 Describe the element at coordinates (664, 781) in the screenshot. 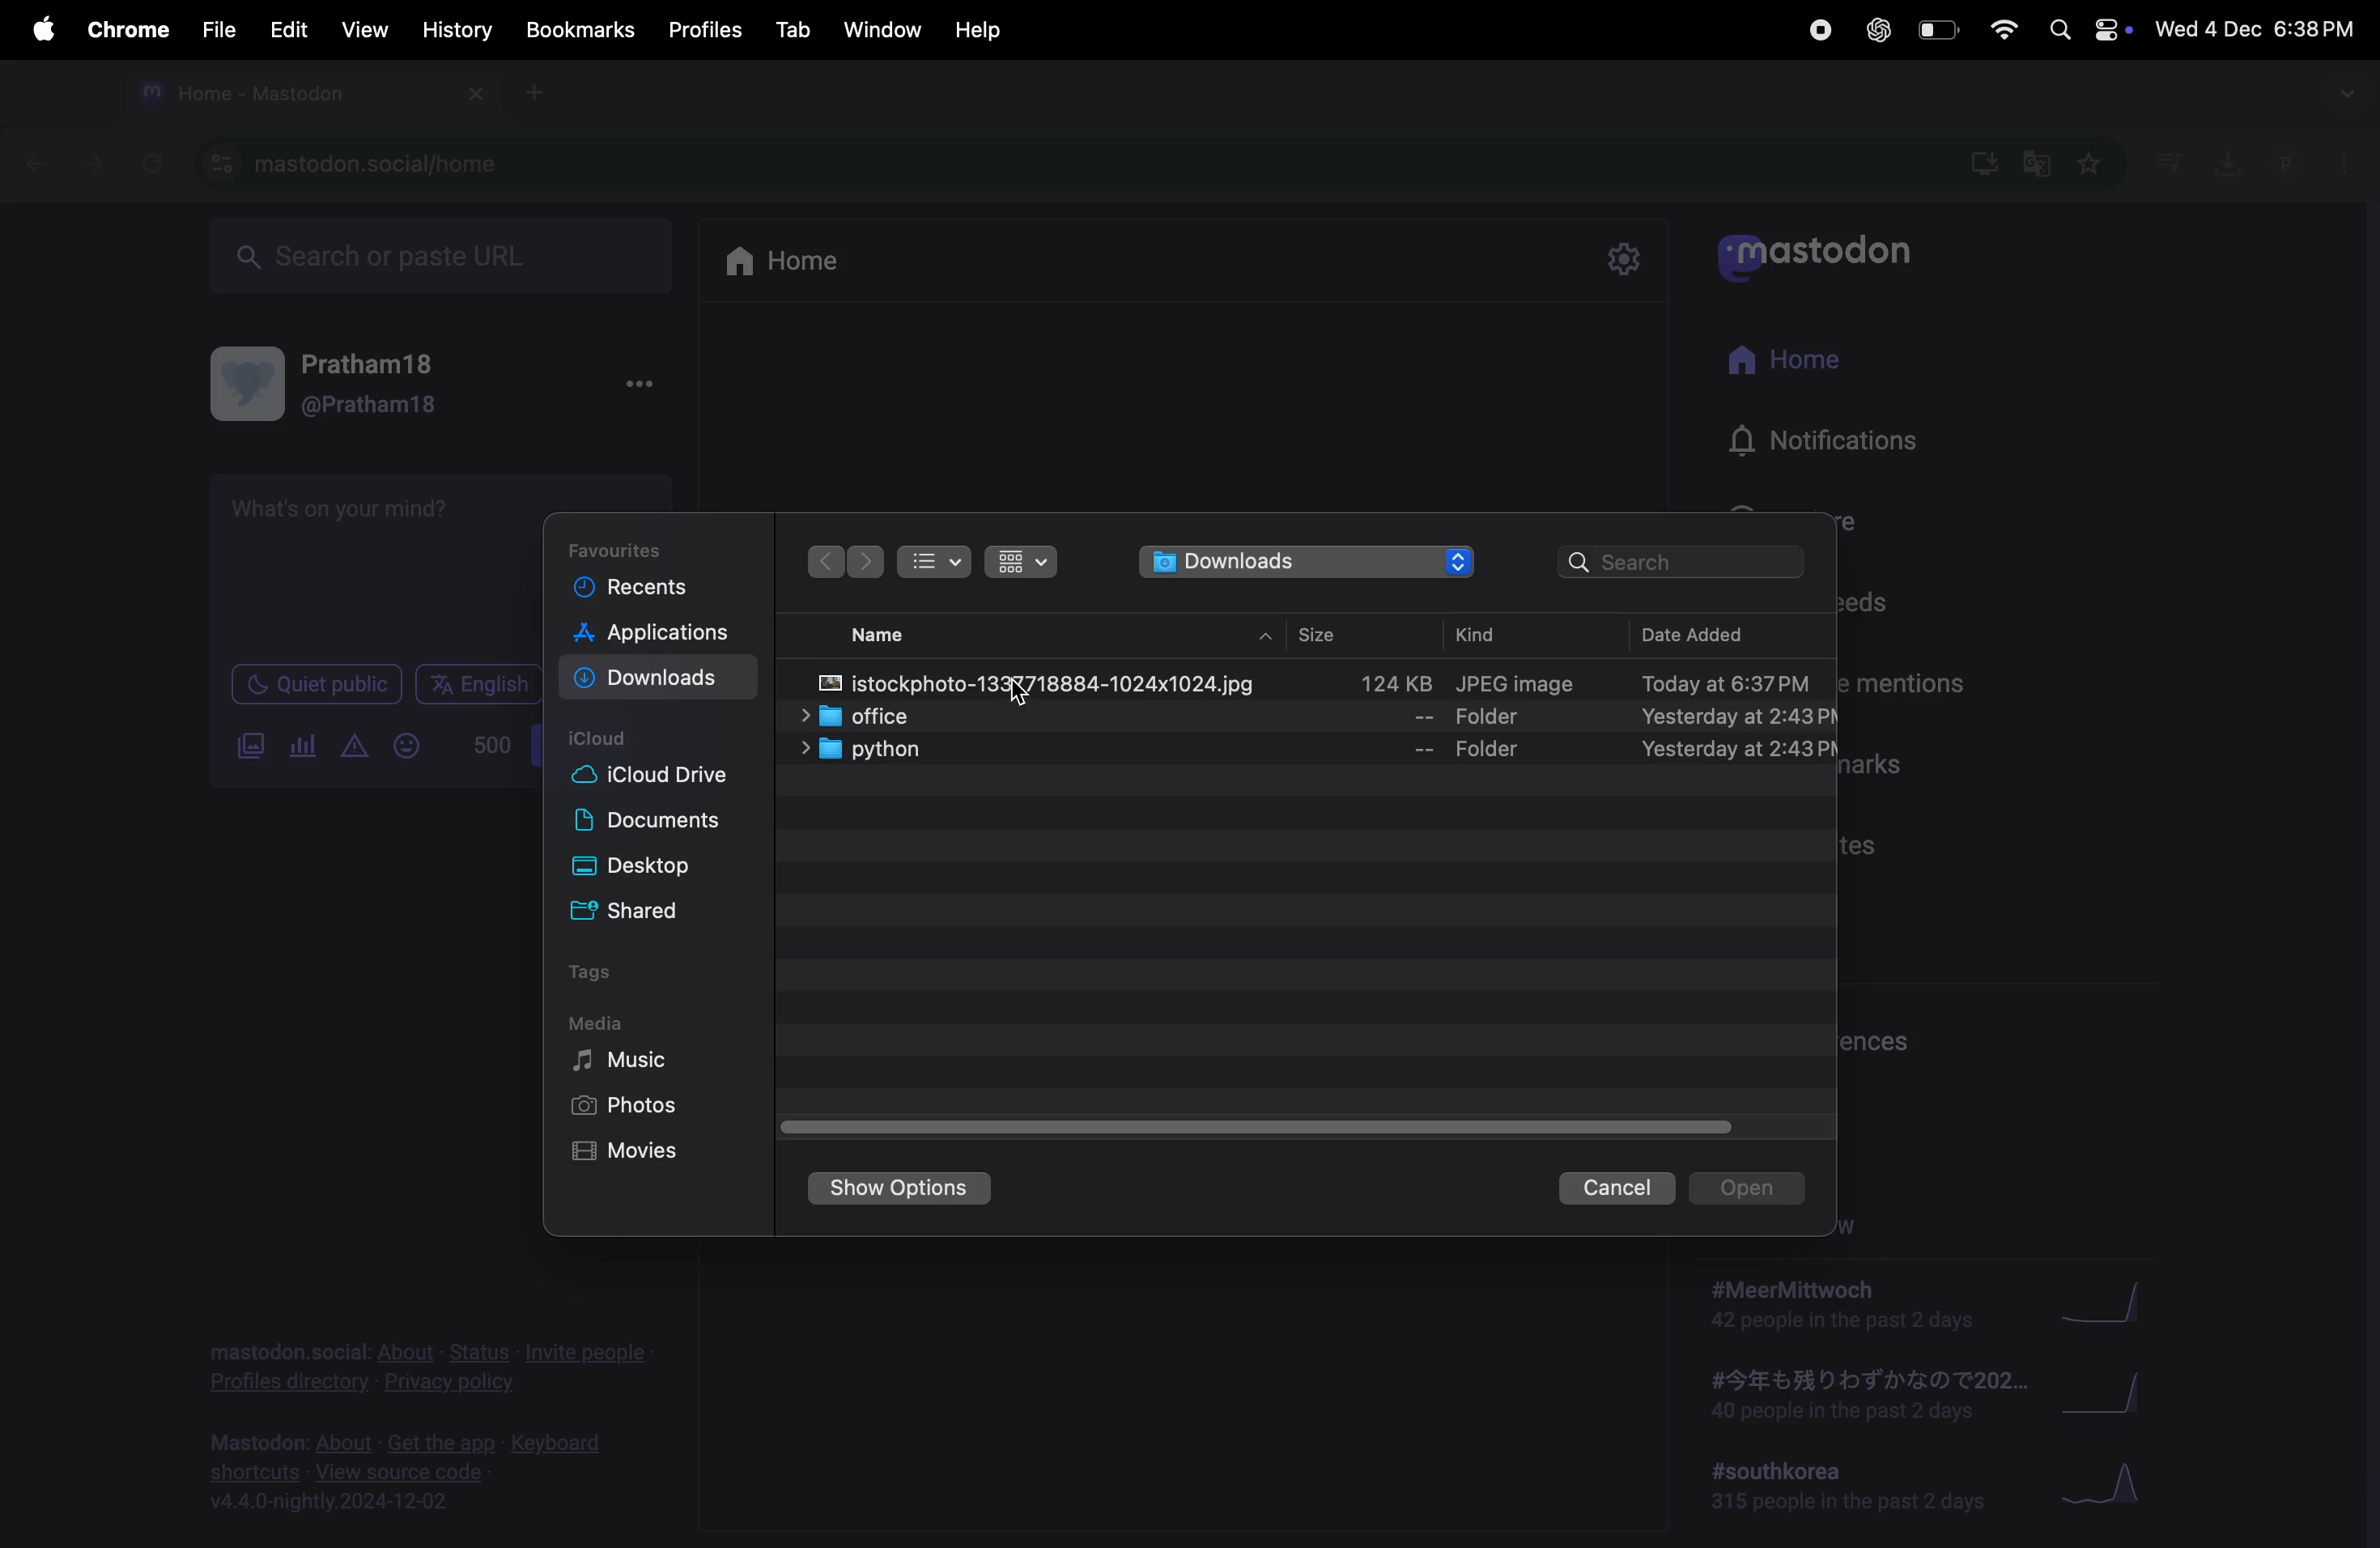

I see `i cloud drive` at that location.